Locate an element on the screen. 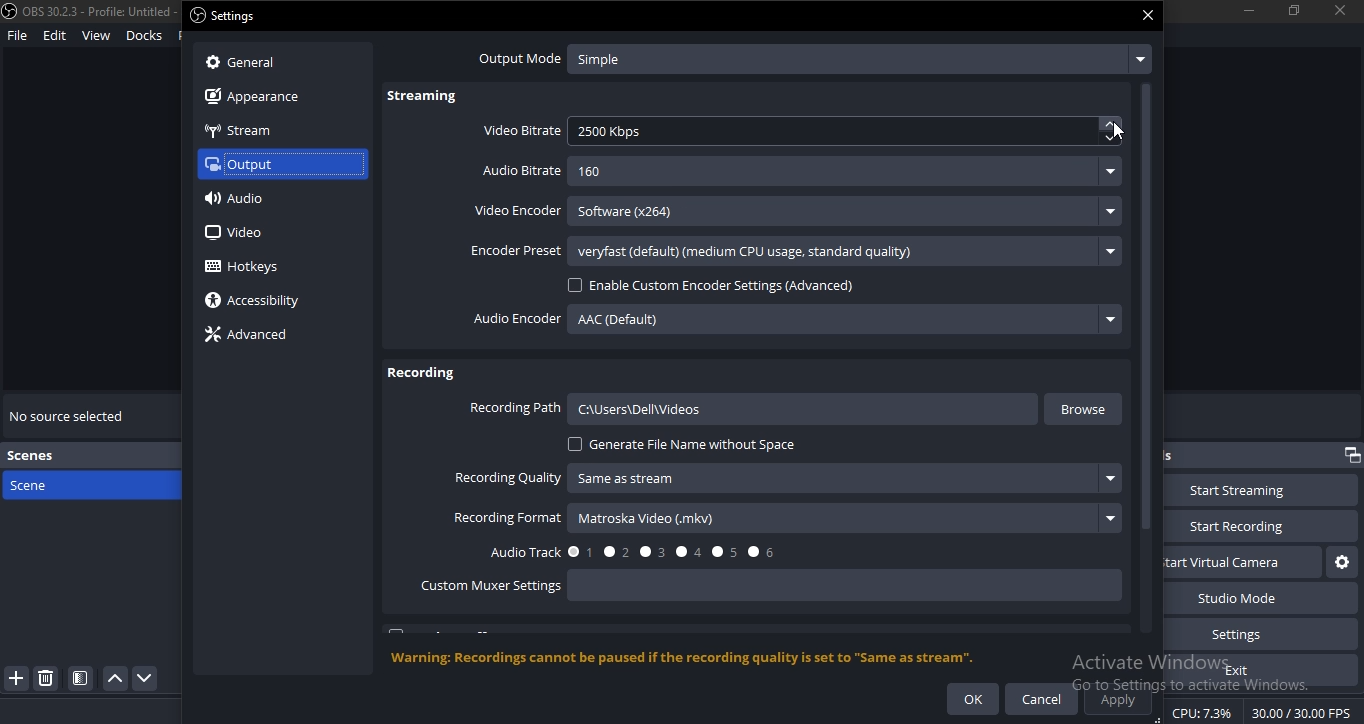  video encoder is located at coordinates (515, 209).